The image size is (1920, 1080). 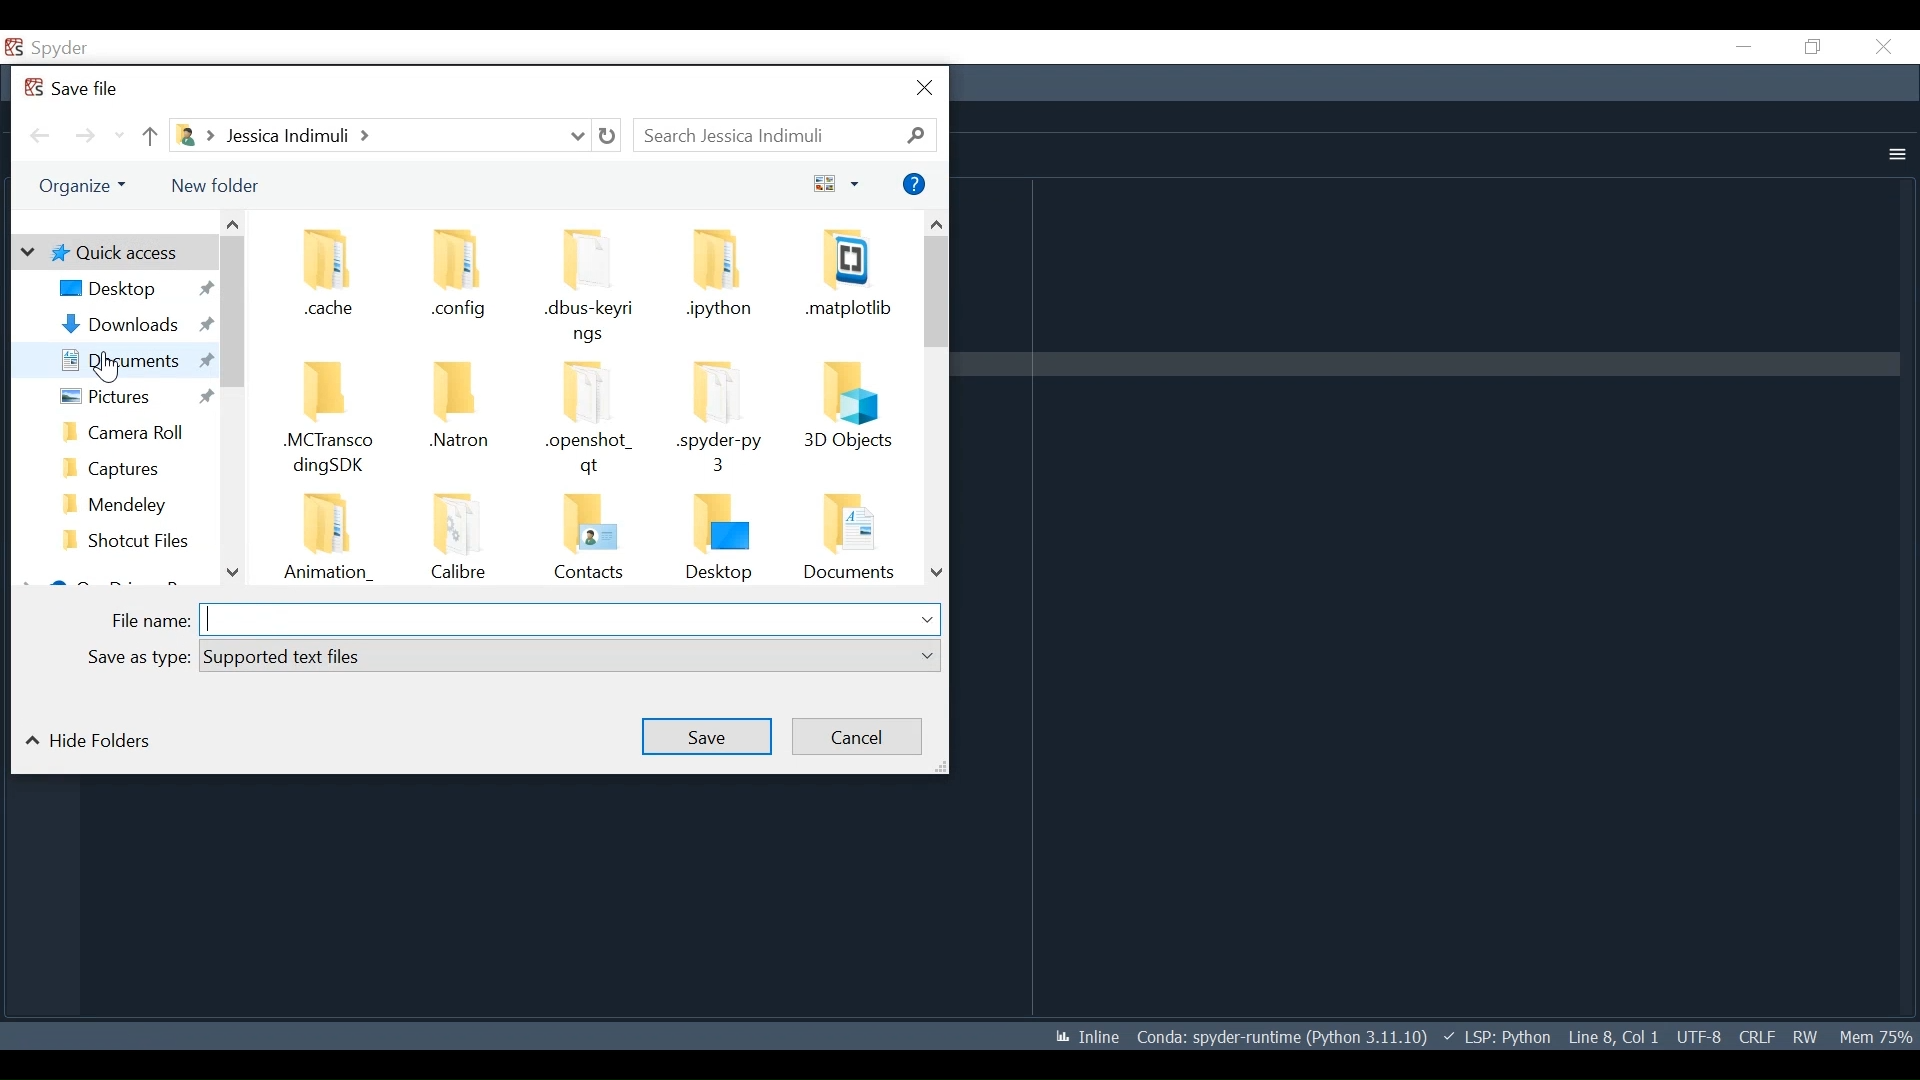 What do you see at coordinates (587, 538) in the screenshot?
I see `Folder` at bounding box center [587, 538].